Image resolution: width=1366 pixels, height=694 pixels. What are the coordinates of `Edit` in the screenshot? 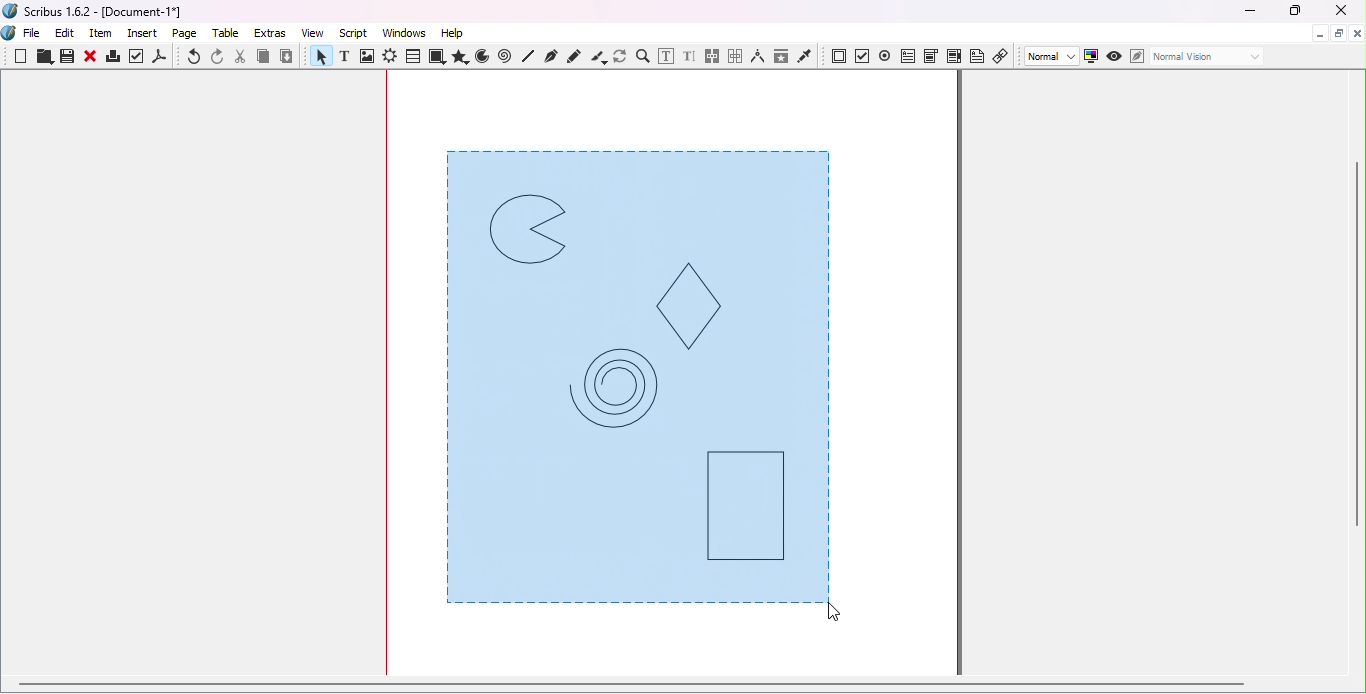 It's located at (65, 33).